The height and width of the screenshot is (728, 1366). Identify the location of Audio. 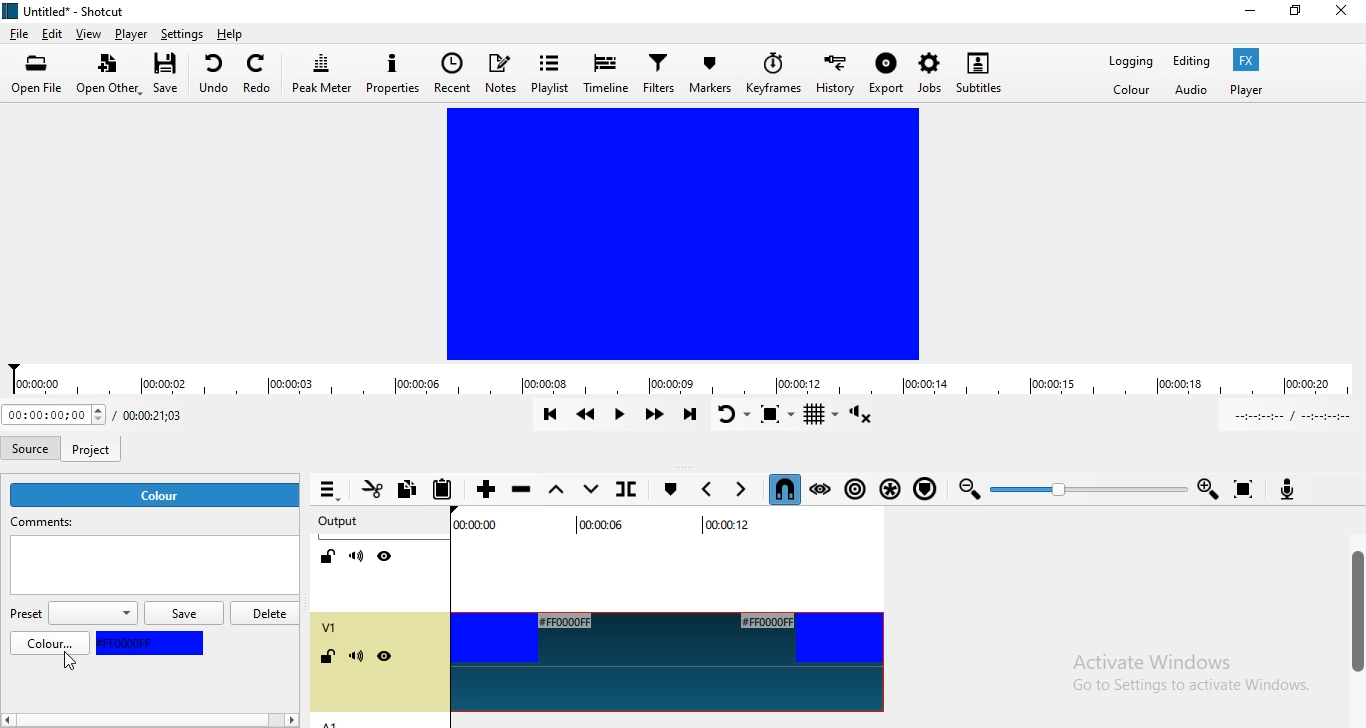
(1192, 90).